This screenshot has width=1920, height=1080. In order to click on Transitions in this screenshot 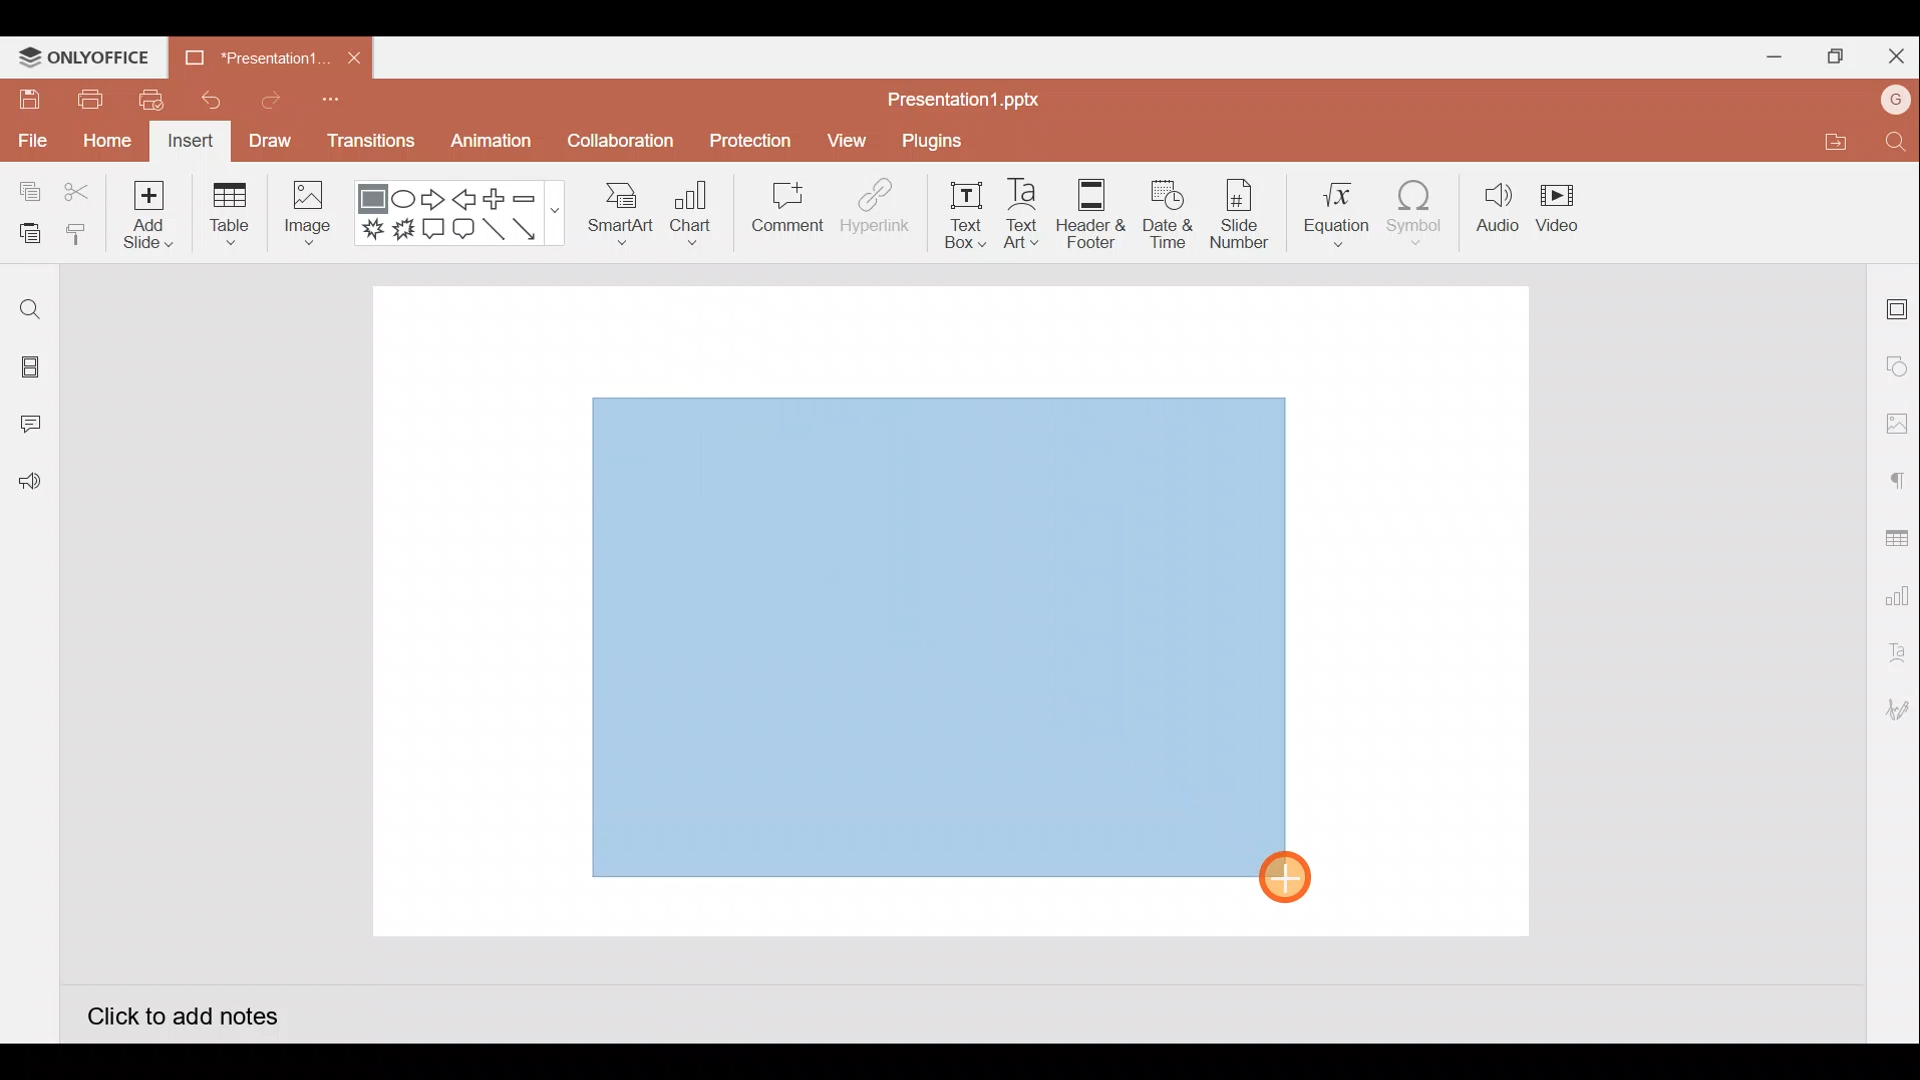, I will do `click(372, 146)`.